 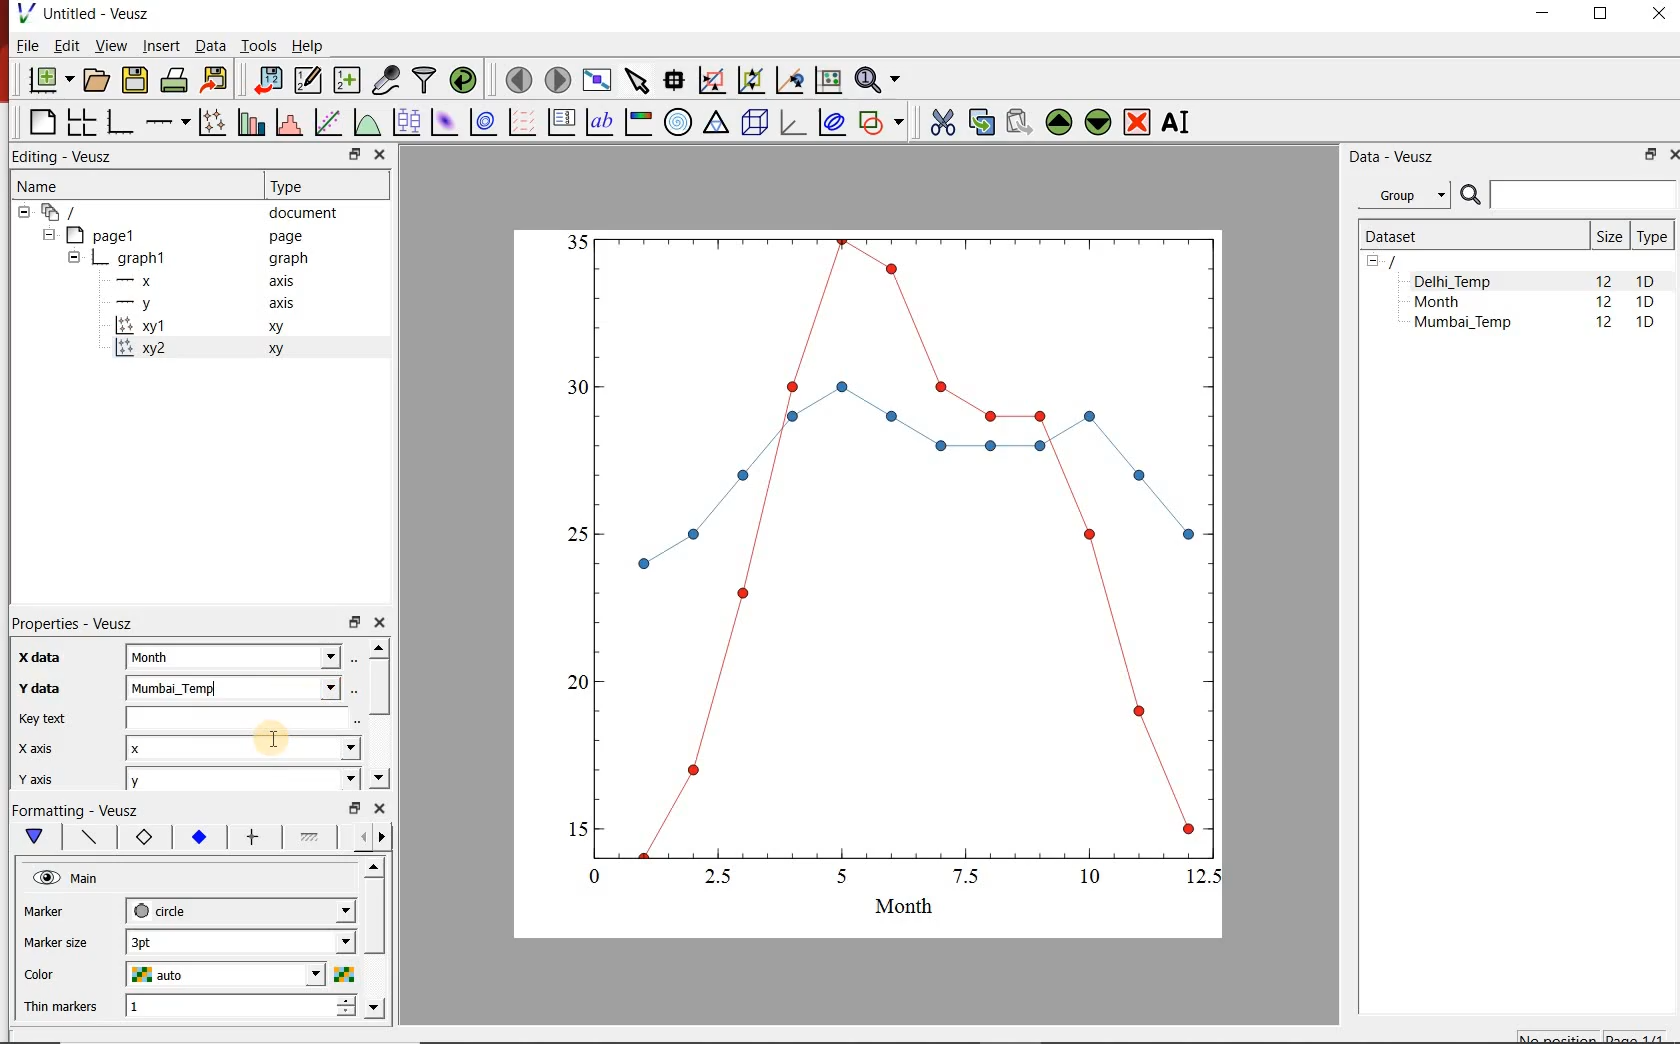 I want to click on restore, so click(x=353, y=621).